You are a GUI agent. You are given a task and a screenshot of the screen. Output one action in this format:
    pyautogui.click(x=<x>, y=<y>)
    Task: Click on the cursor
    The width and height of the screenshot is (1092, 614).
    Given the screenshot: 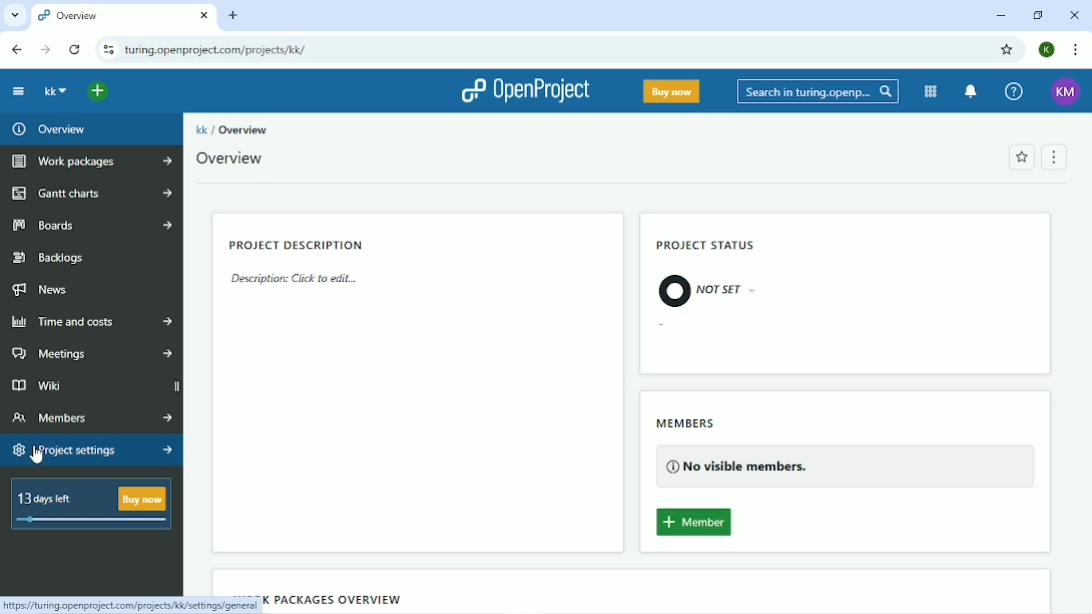 What is the action you would take?
    pyautogui.click(x=39, y=454)
    